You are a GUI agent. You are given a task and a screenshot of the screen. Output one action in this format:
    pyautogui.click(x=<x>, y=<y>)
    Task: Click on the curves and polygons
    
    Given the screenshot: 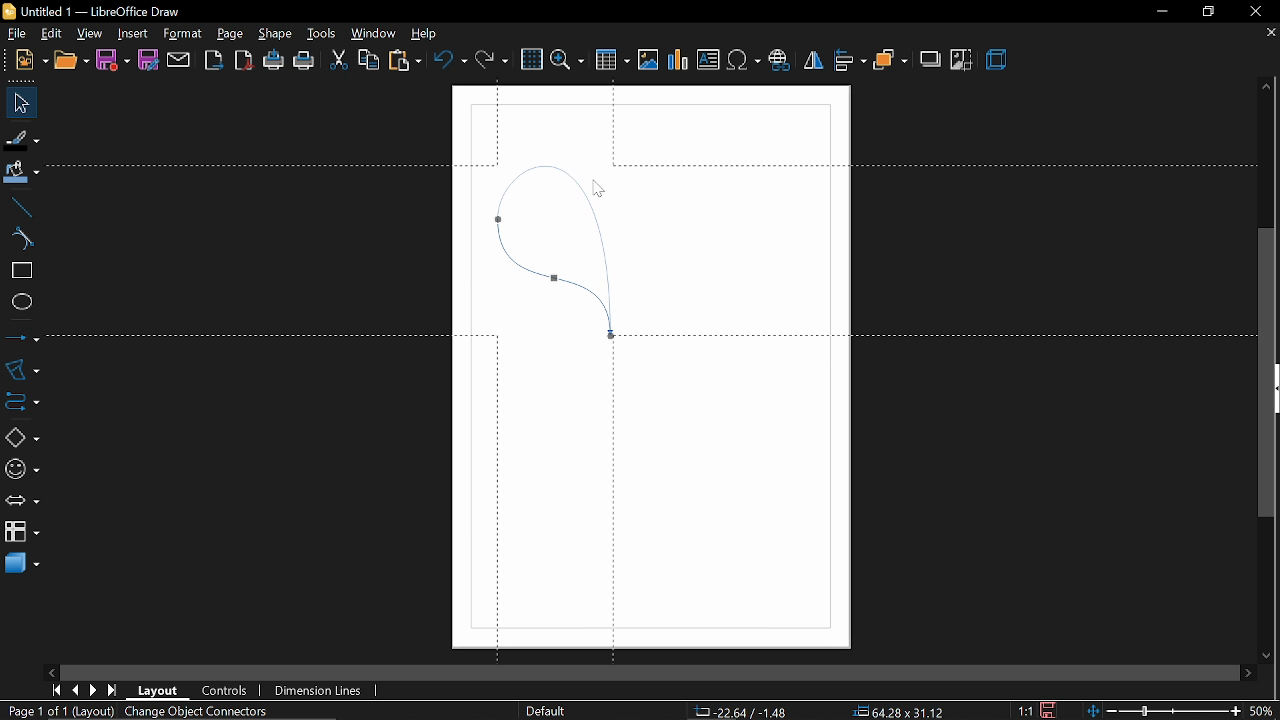 What is the action you would take?
    pyautogui.click(x=20, y=369)
    